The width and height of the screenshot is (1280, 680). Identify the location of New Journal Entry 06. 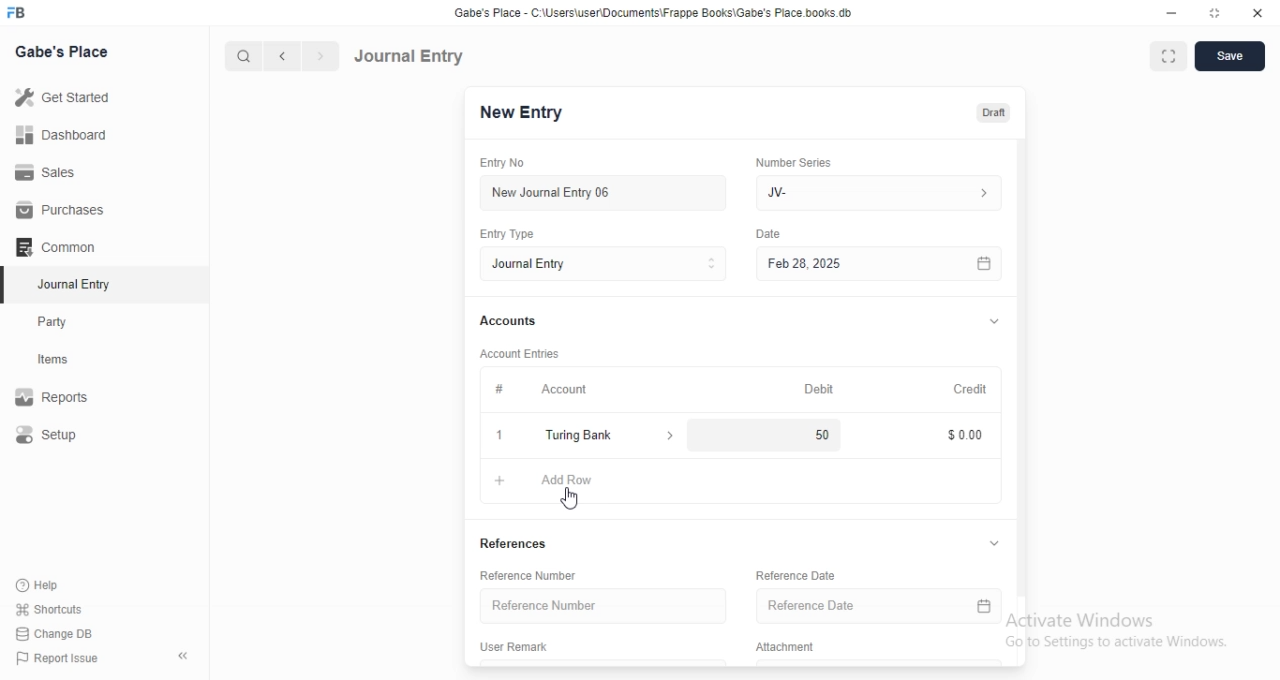
(597, 191).